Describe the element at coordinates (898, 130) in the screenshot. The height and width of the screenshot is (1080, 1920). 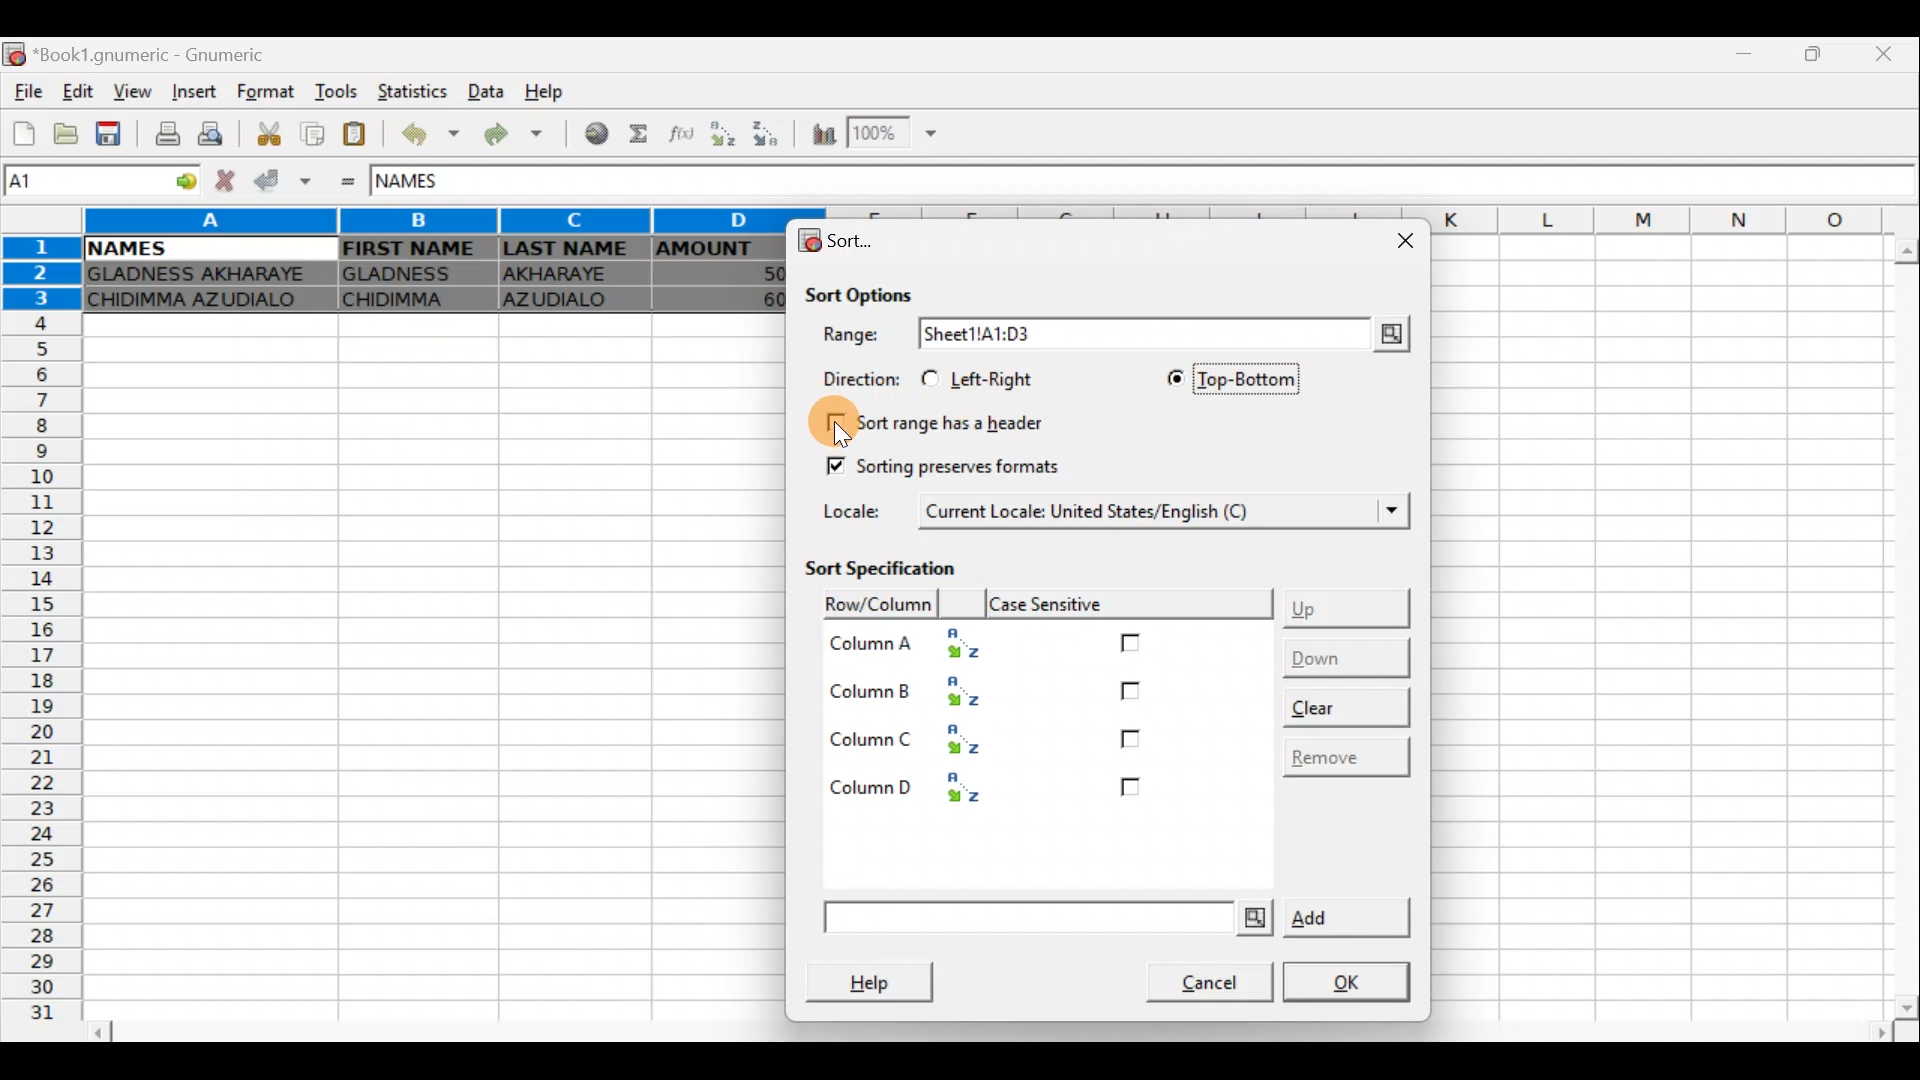
I see `Zoom` at that location.